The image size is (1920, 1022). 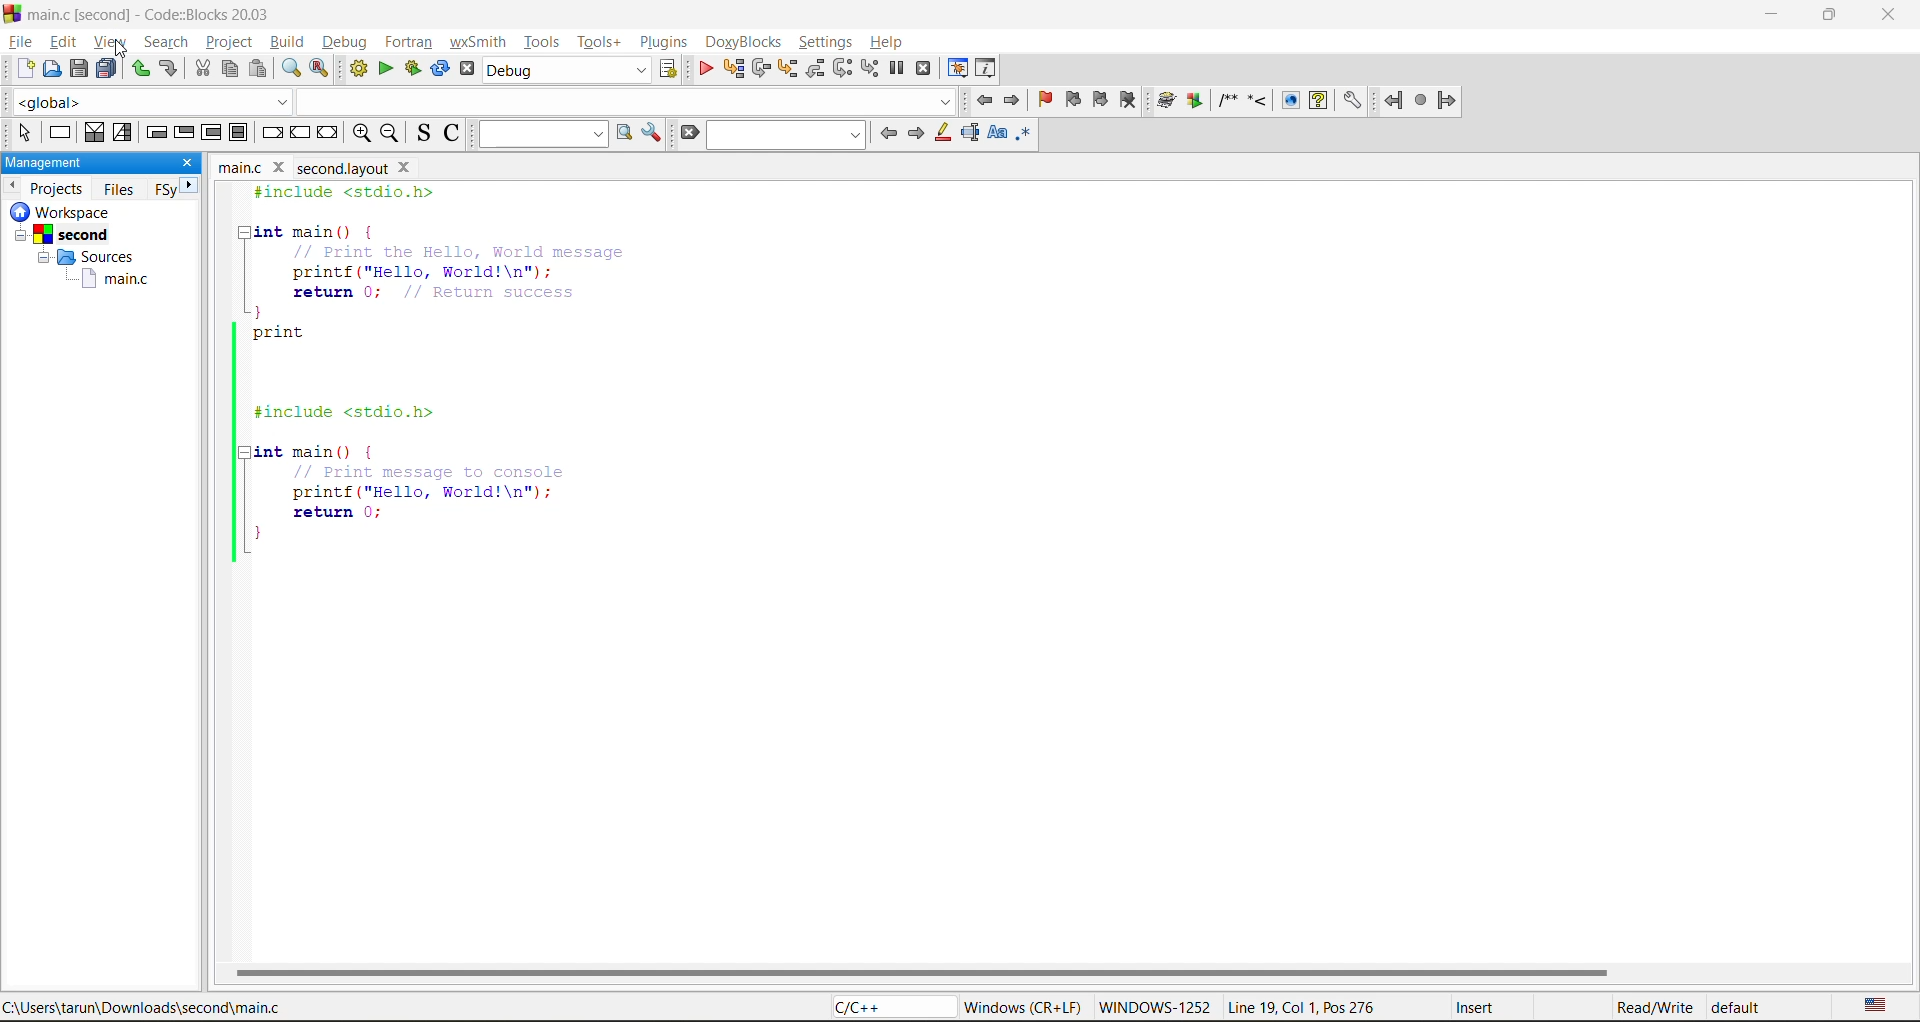 What do you see at coordinates (540, 42) in the screenshot?
I see `tools` at bounding box center [540, 42].